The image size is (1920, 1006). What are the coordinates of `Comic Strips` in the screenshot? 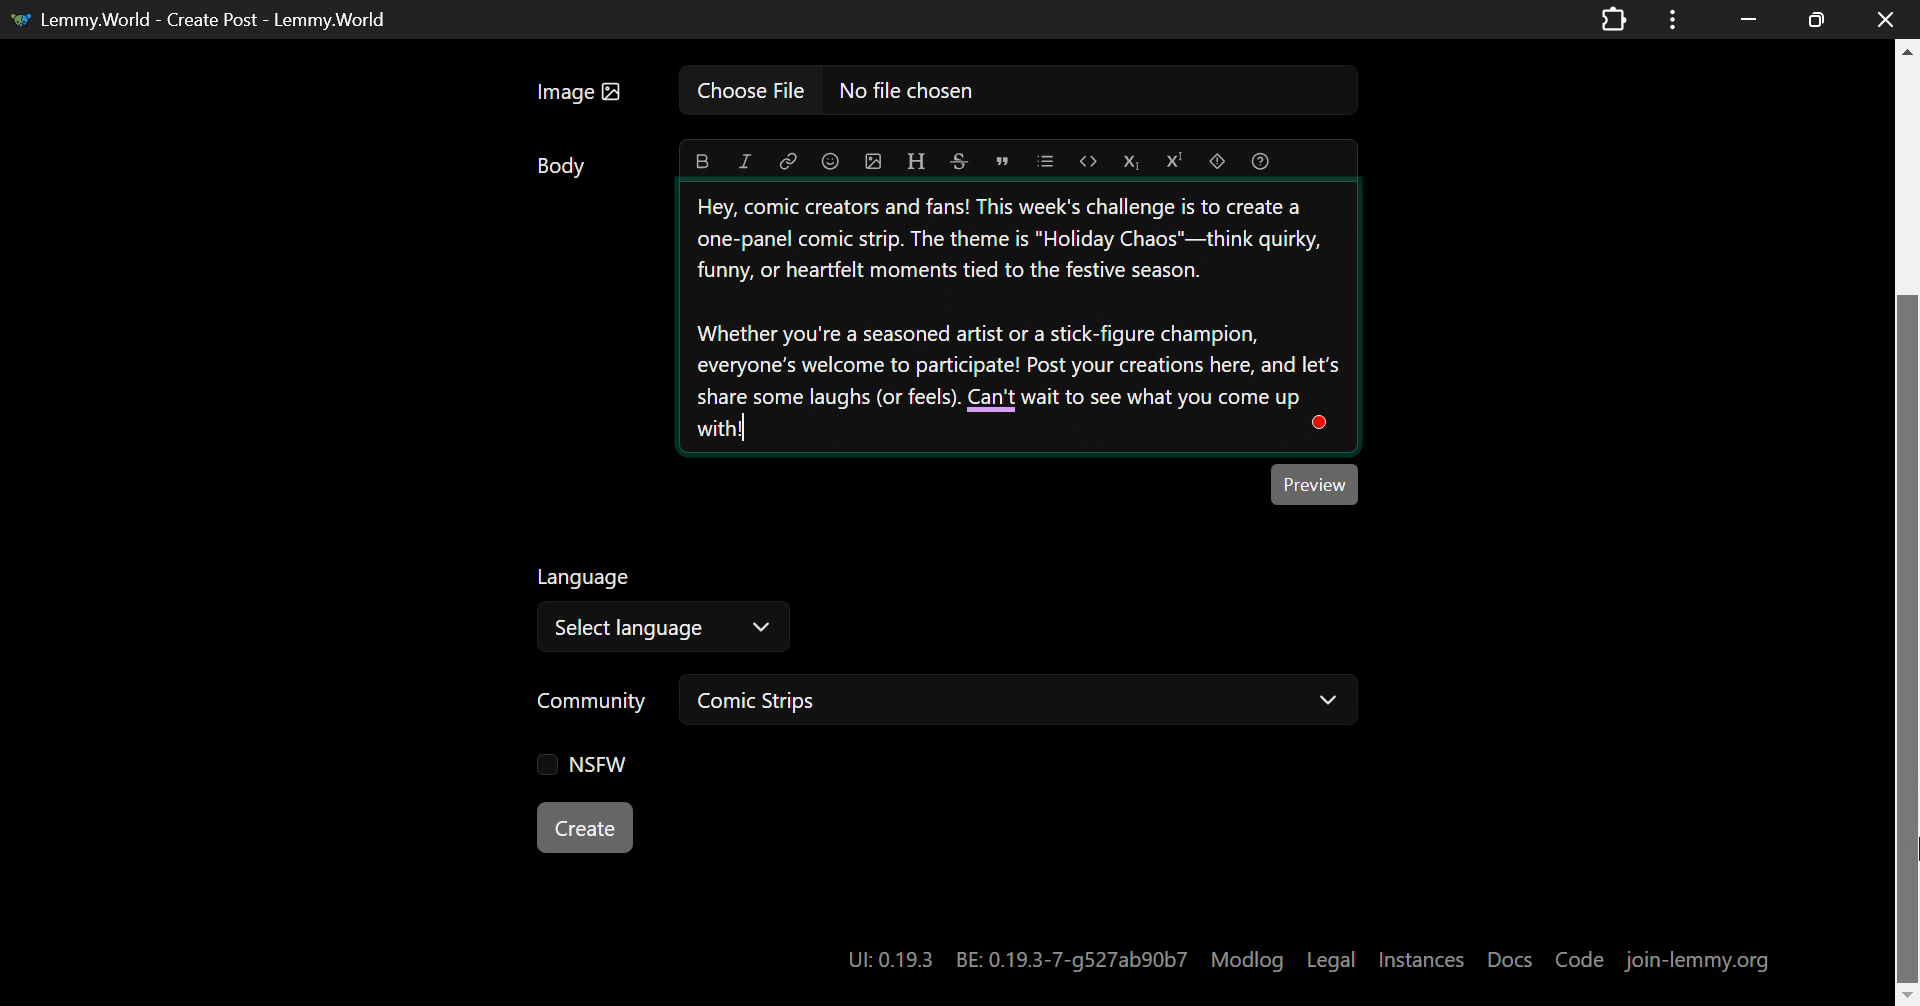 It's located at (1024, 700).